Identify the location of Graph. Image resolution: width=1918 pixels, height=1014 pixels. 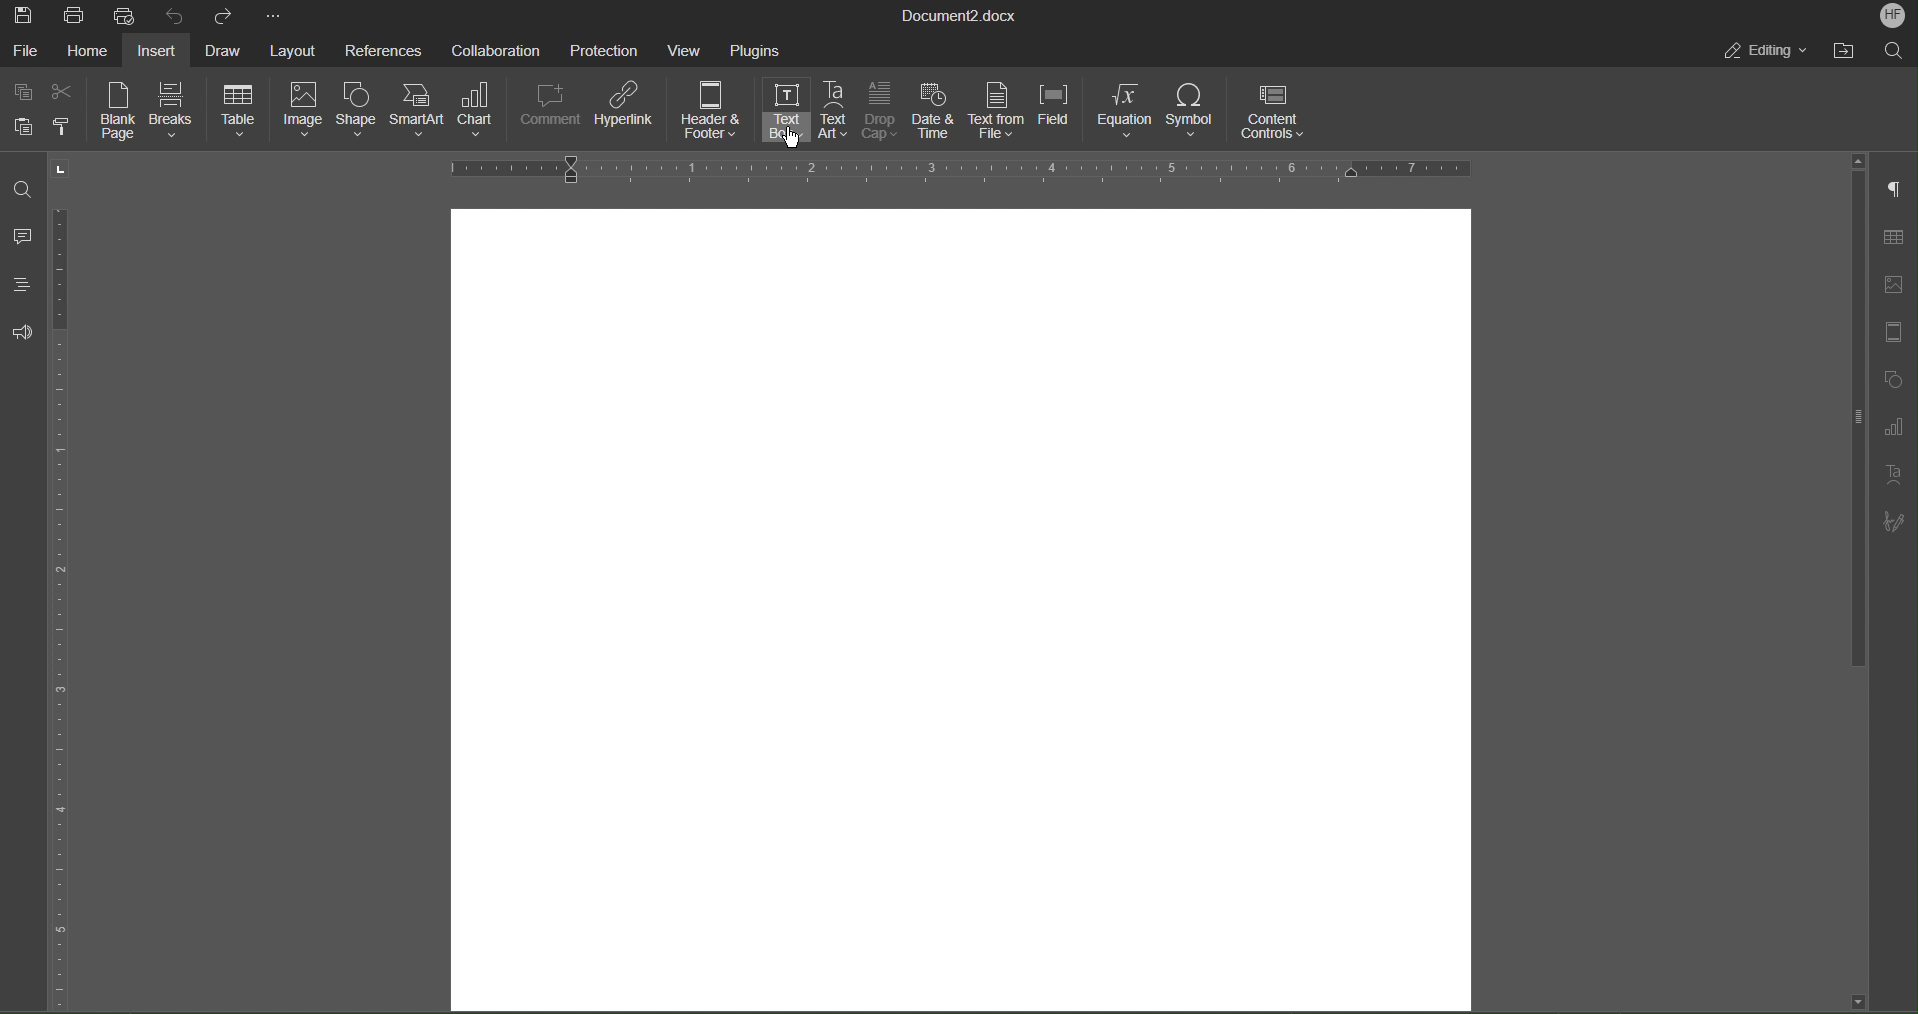
(1892, 427).